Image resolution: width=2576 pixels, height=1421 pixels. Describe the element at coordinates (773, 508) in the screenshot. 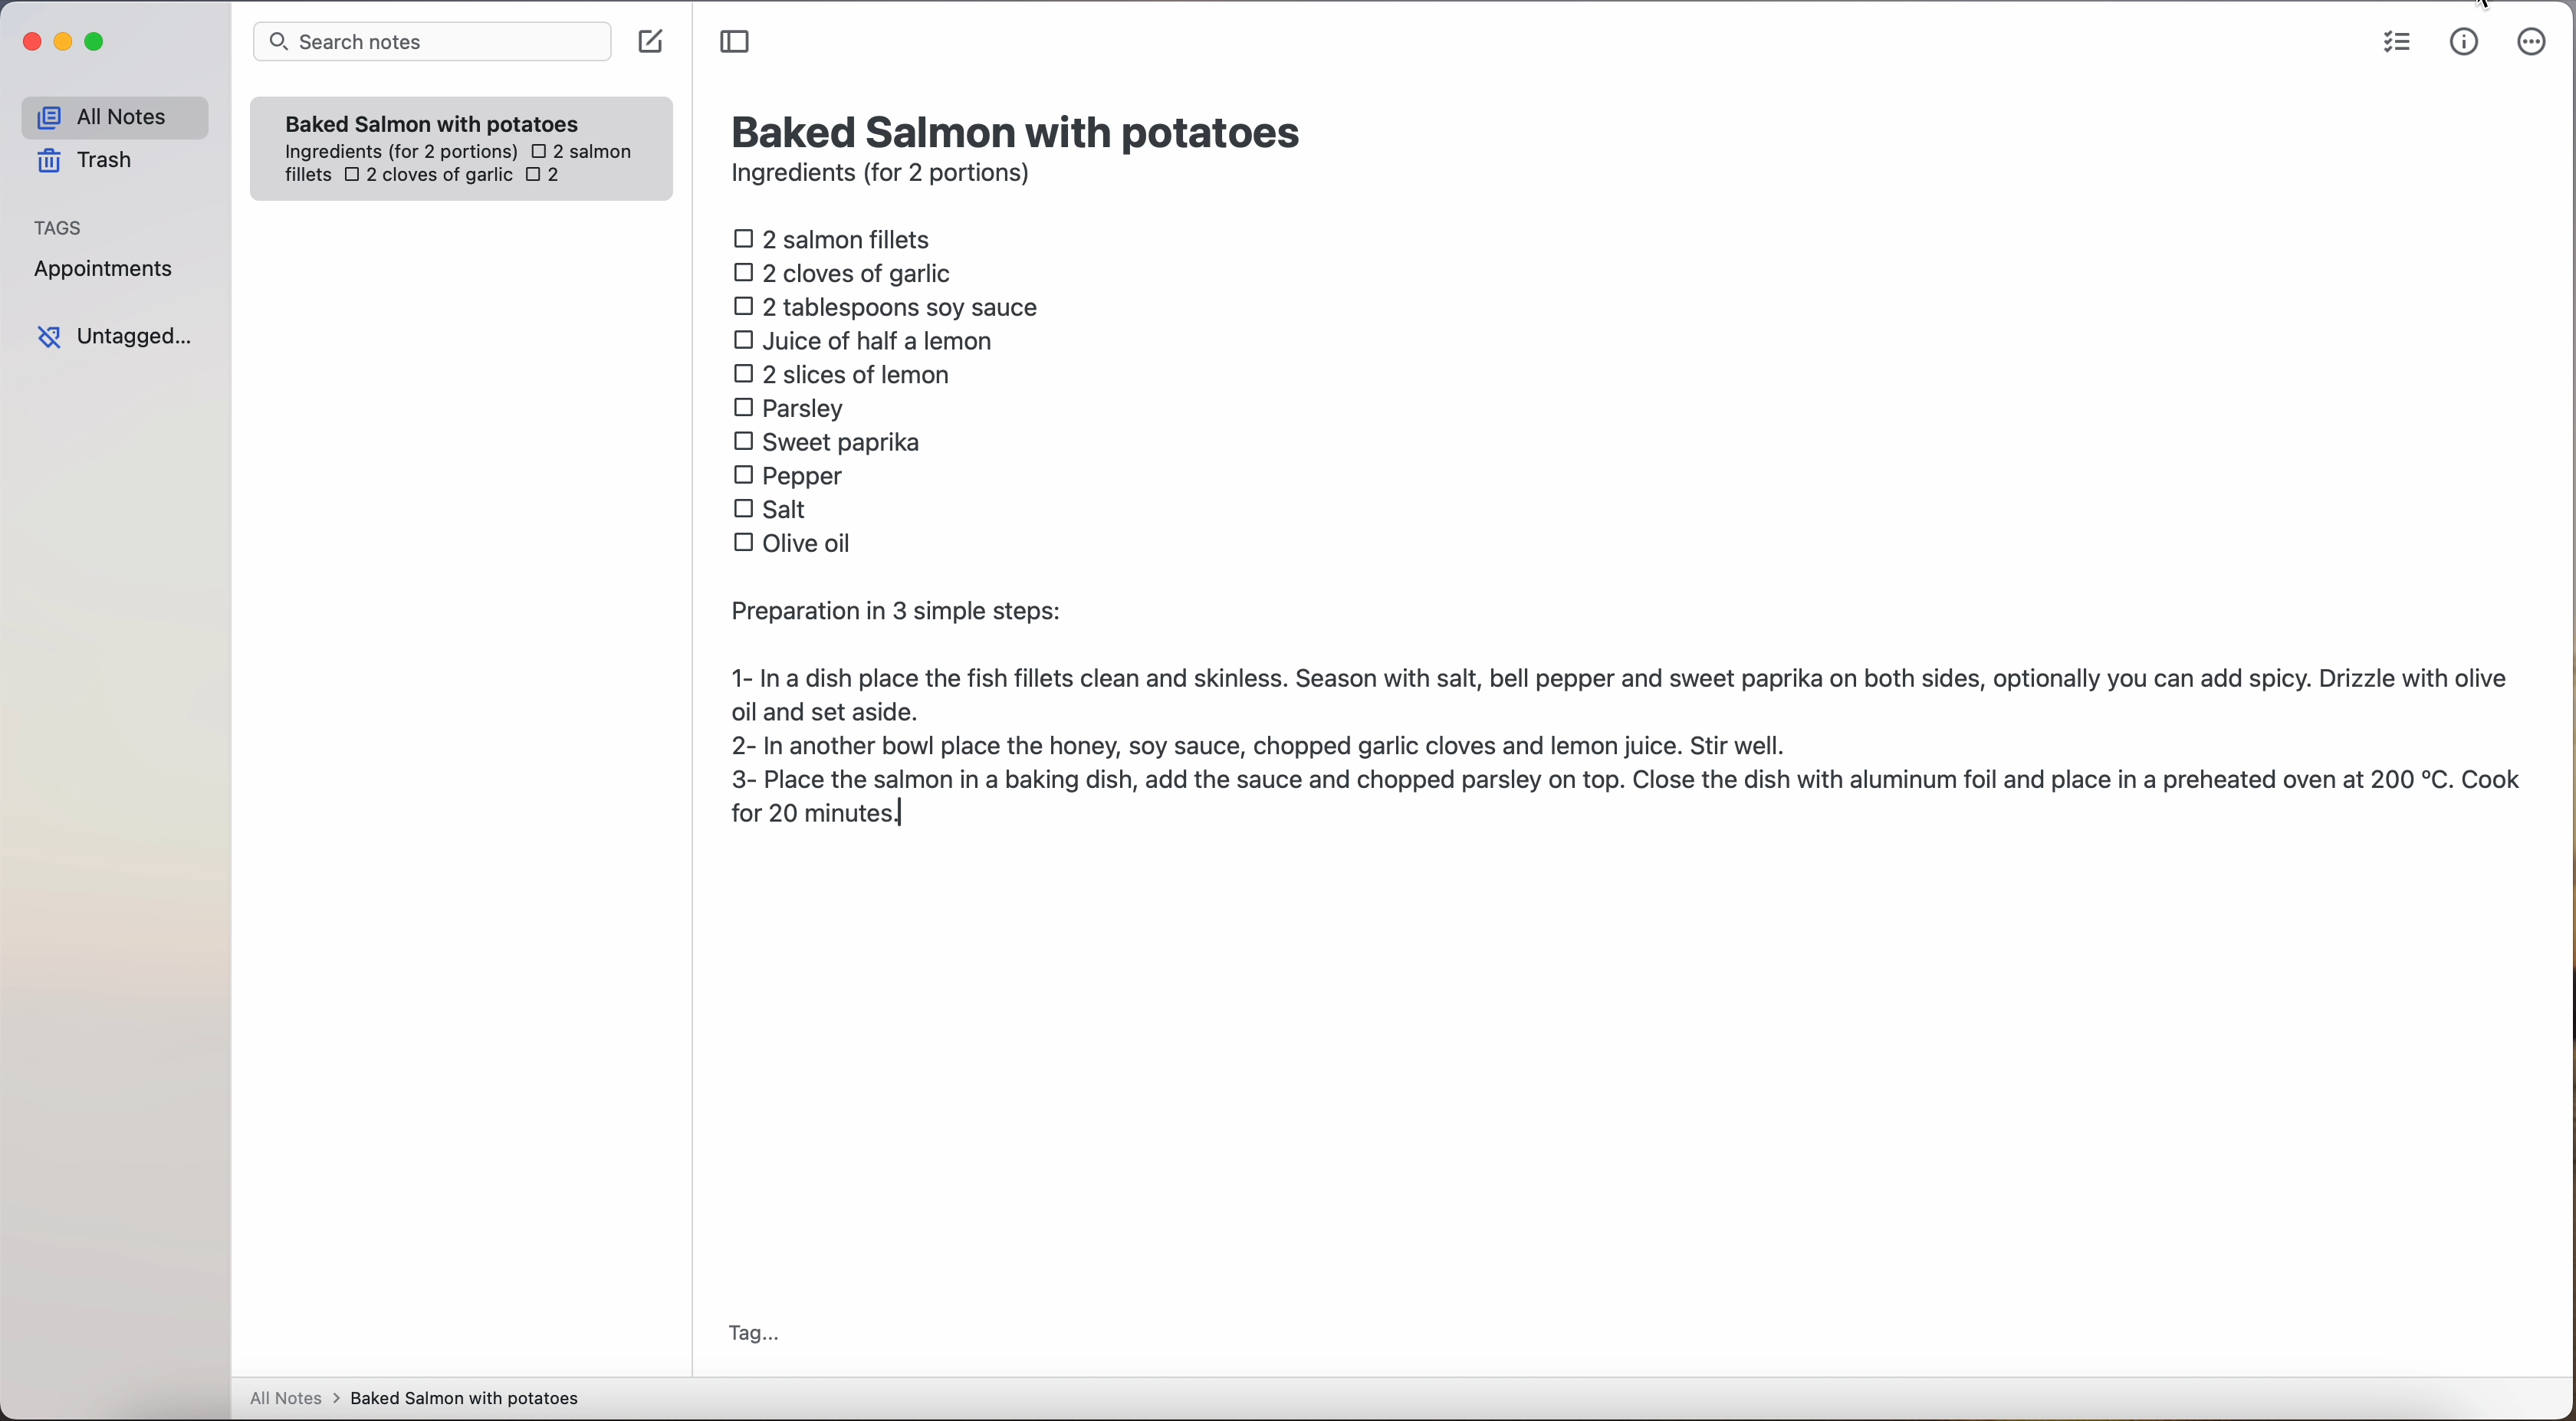

I see `salt` at that location.